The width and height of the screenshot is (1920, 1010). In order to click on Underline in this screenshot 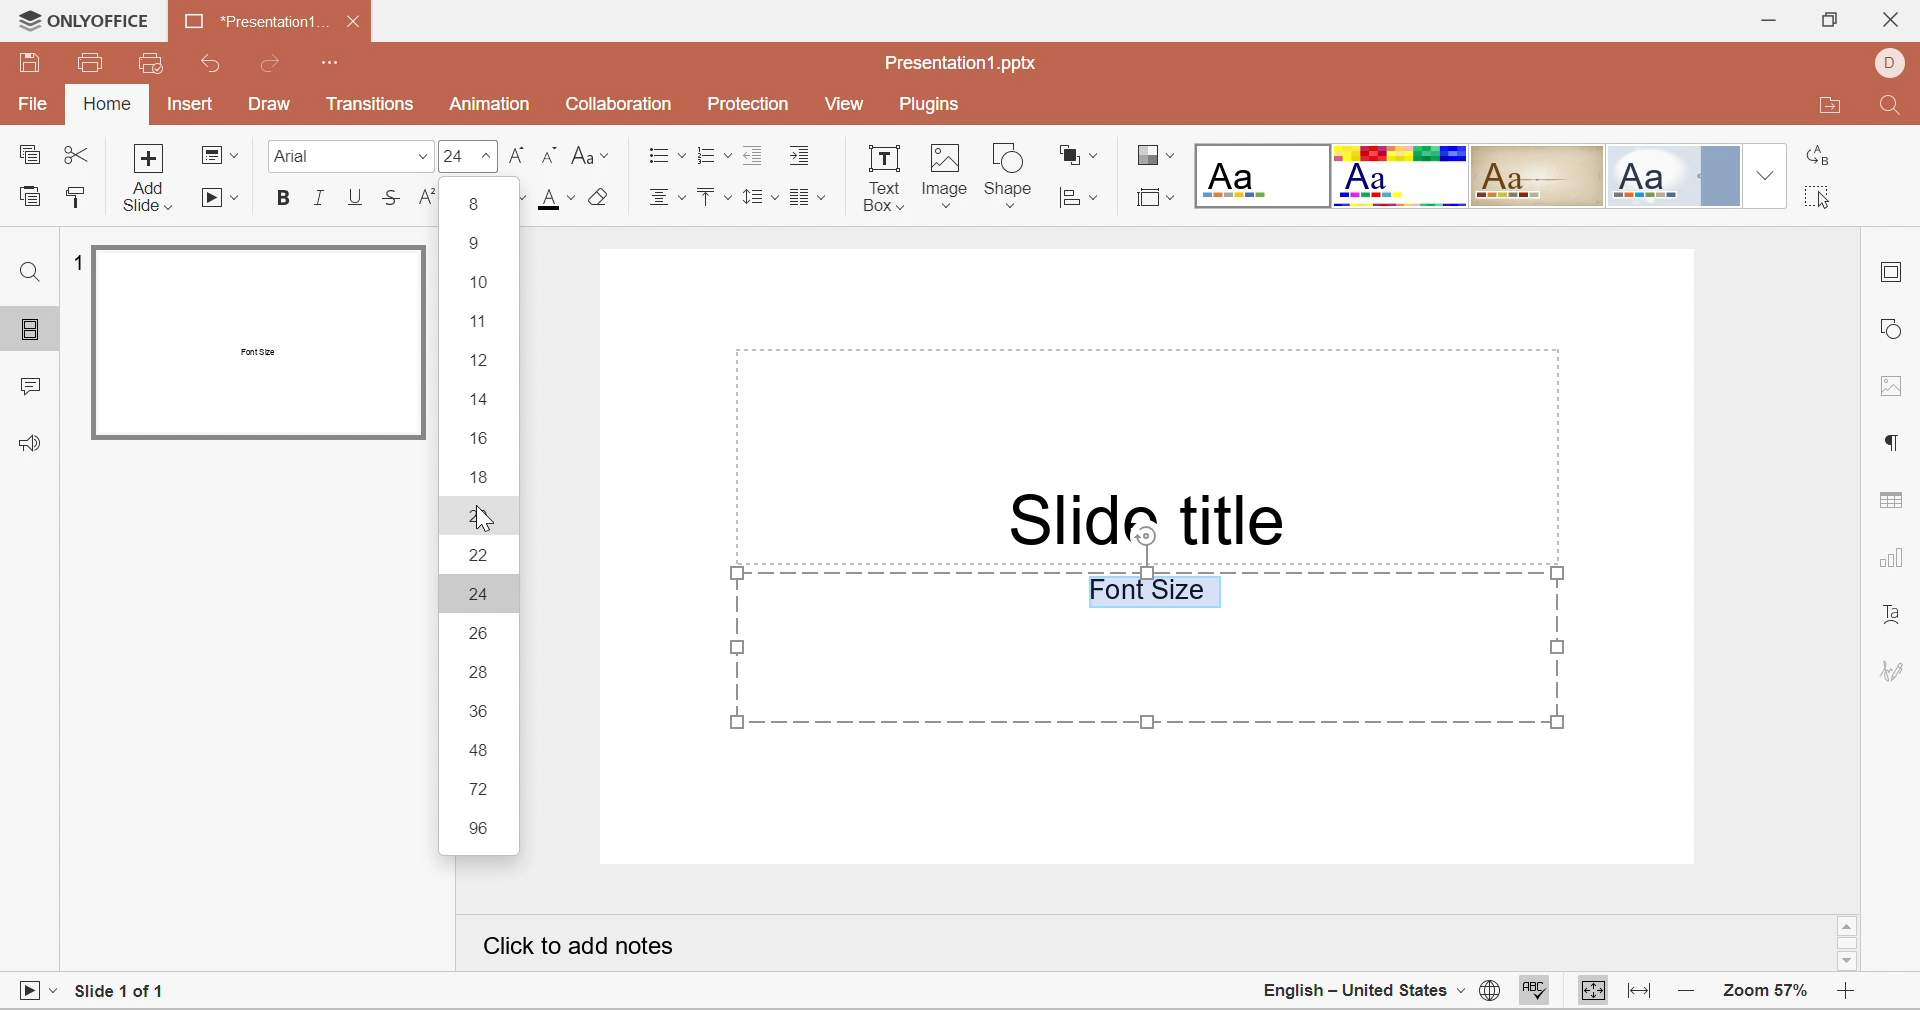, I will do `click(356, 197)`.